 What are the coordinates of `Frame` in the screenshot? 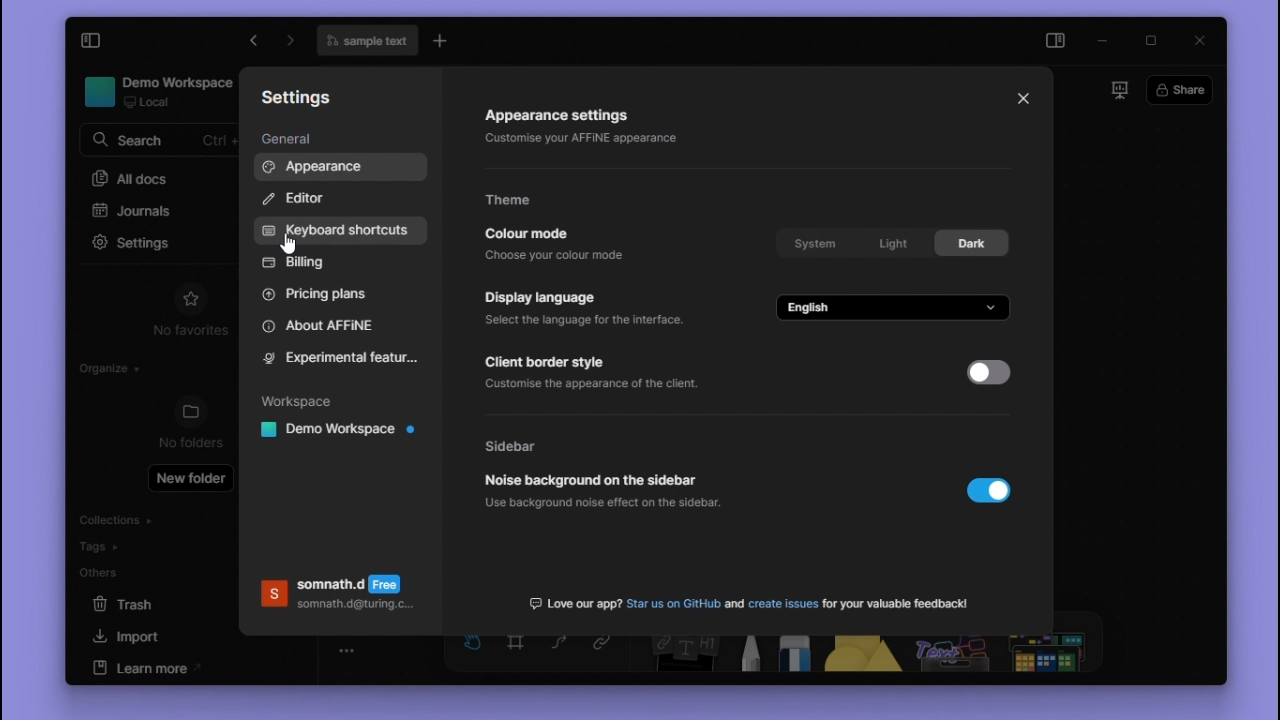 It's located at (519, 653).